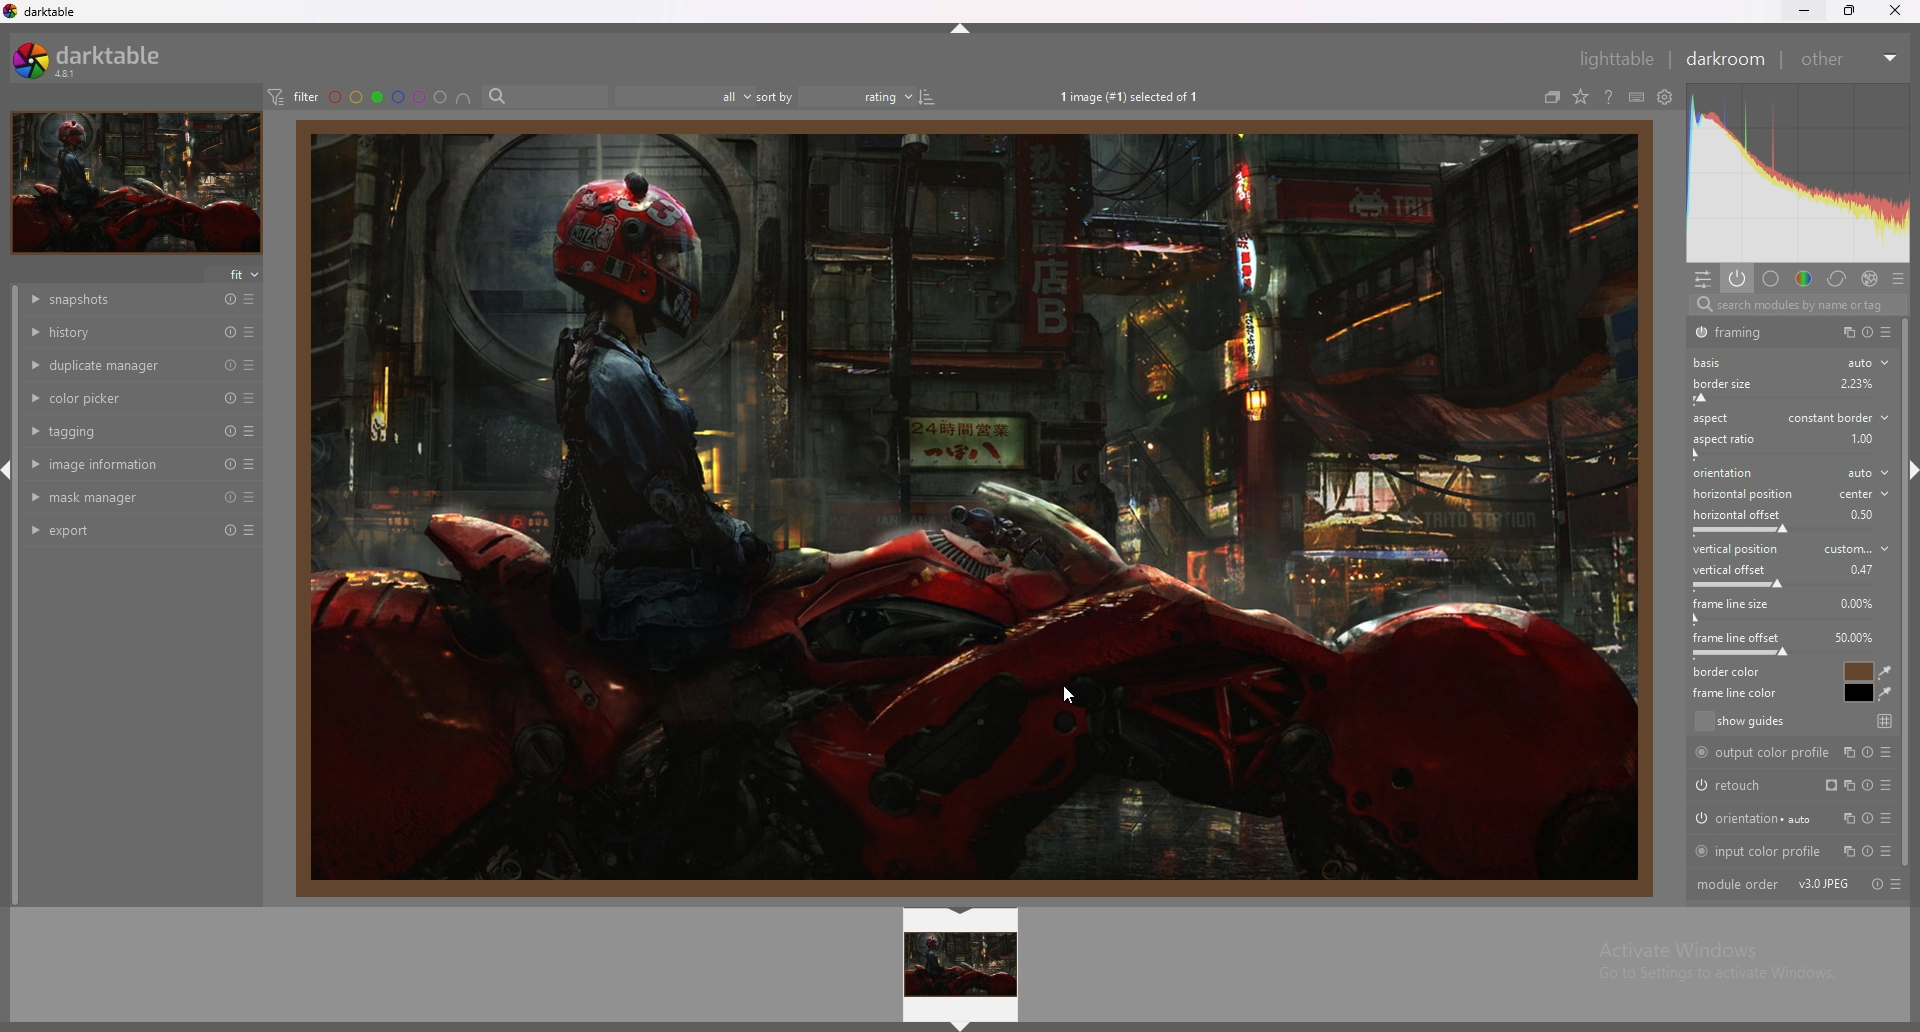  Describe the element at coordinates (1737, 637) in the screenshot. I see `frame line offset` at that location.